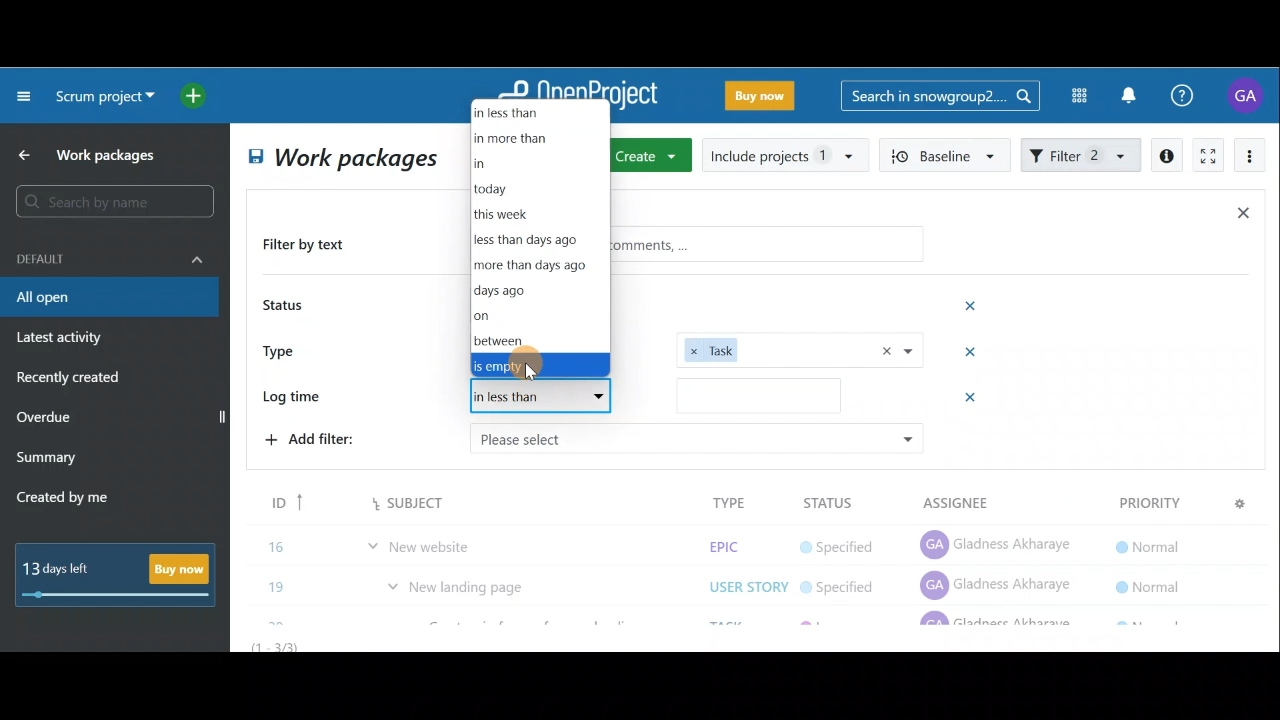 The image size is (1280, 720). I want to click on in less than, so click(537, 112).